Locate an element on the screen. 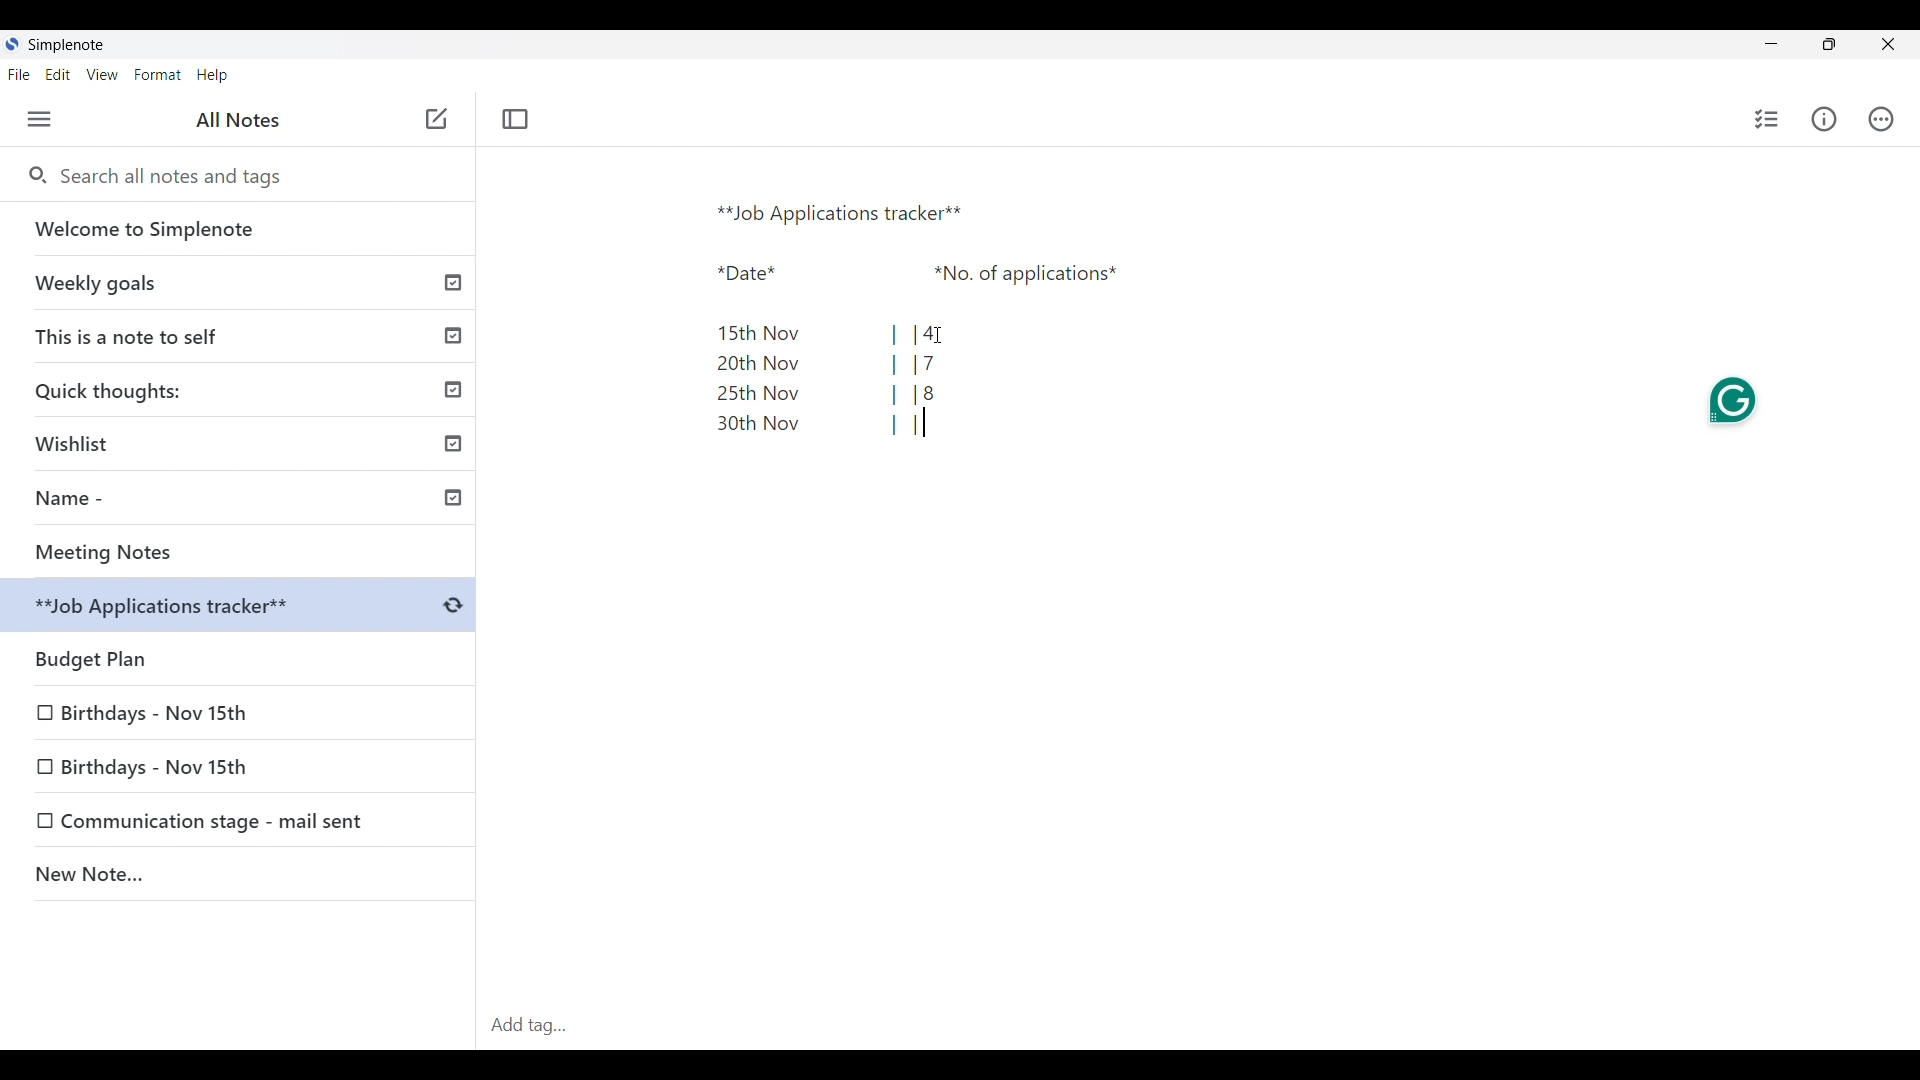 The height and width of the screenshot is (1080, 1920). Weekly goals is located at coordinates (238, 282).